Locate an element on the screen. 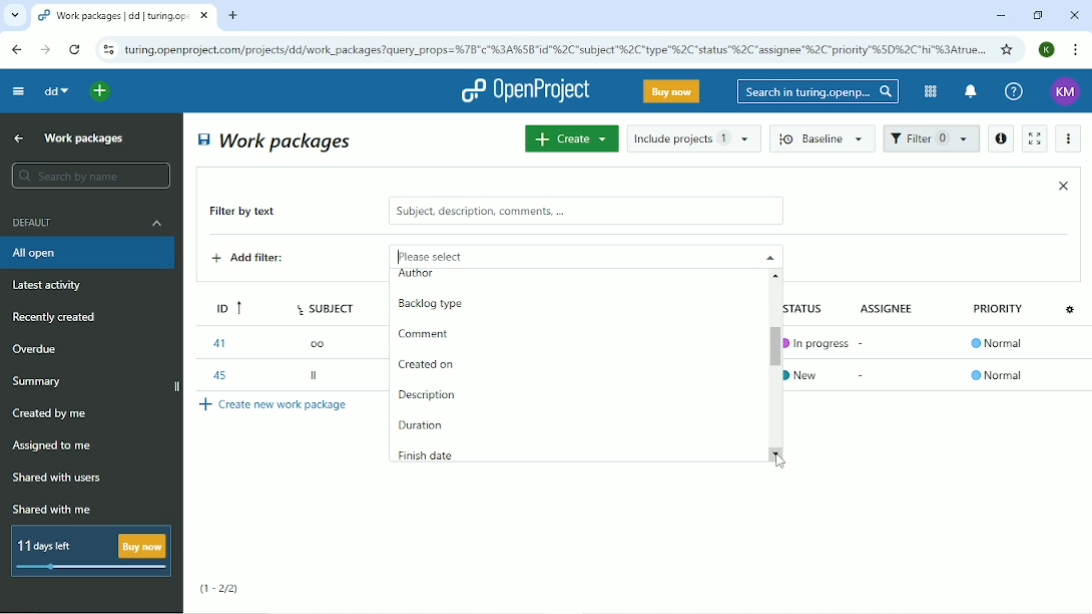 This screenshot has width=1092, height=614. Open quick add menu is located at coordinates (101, 91).